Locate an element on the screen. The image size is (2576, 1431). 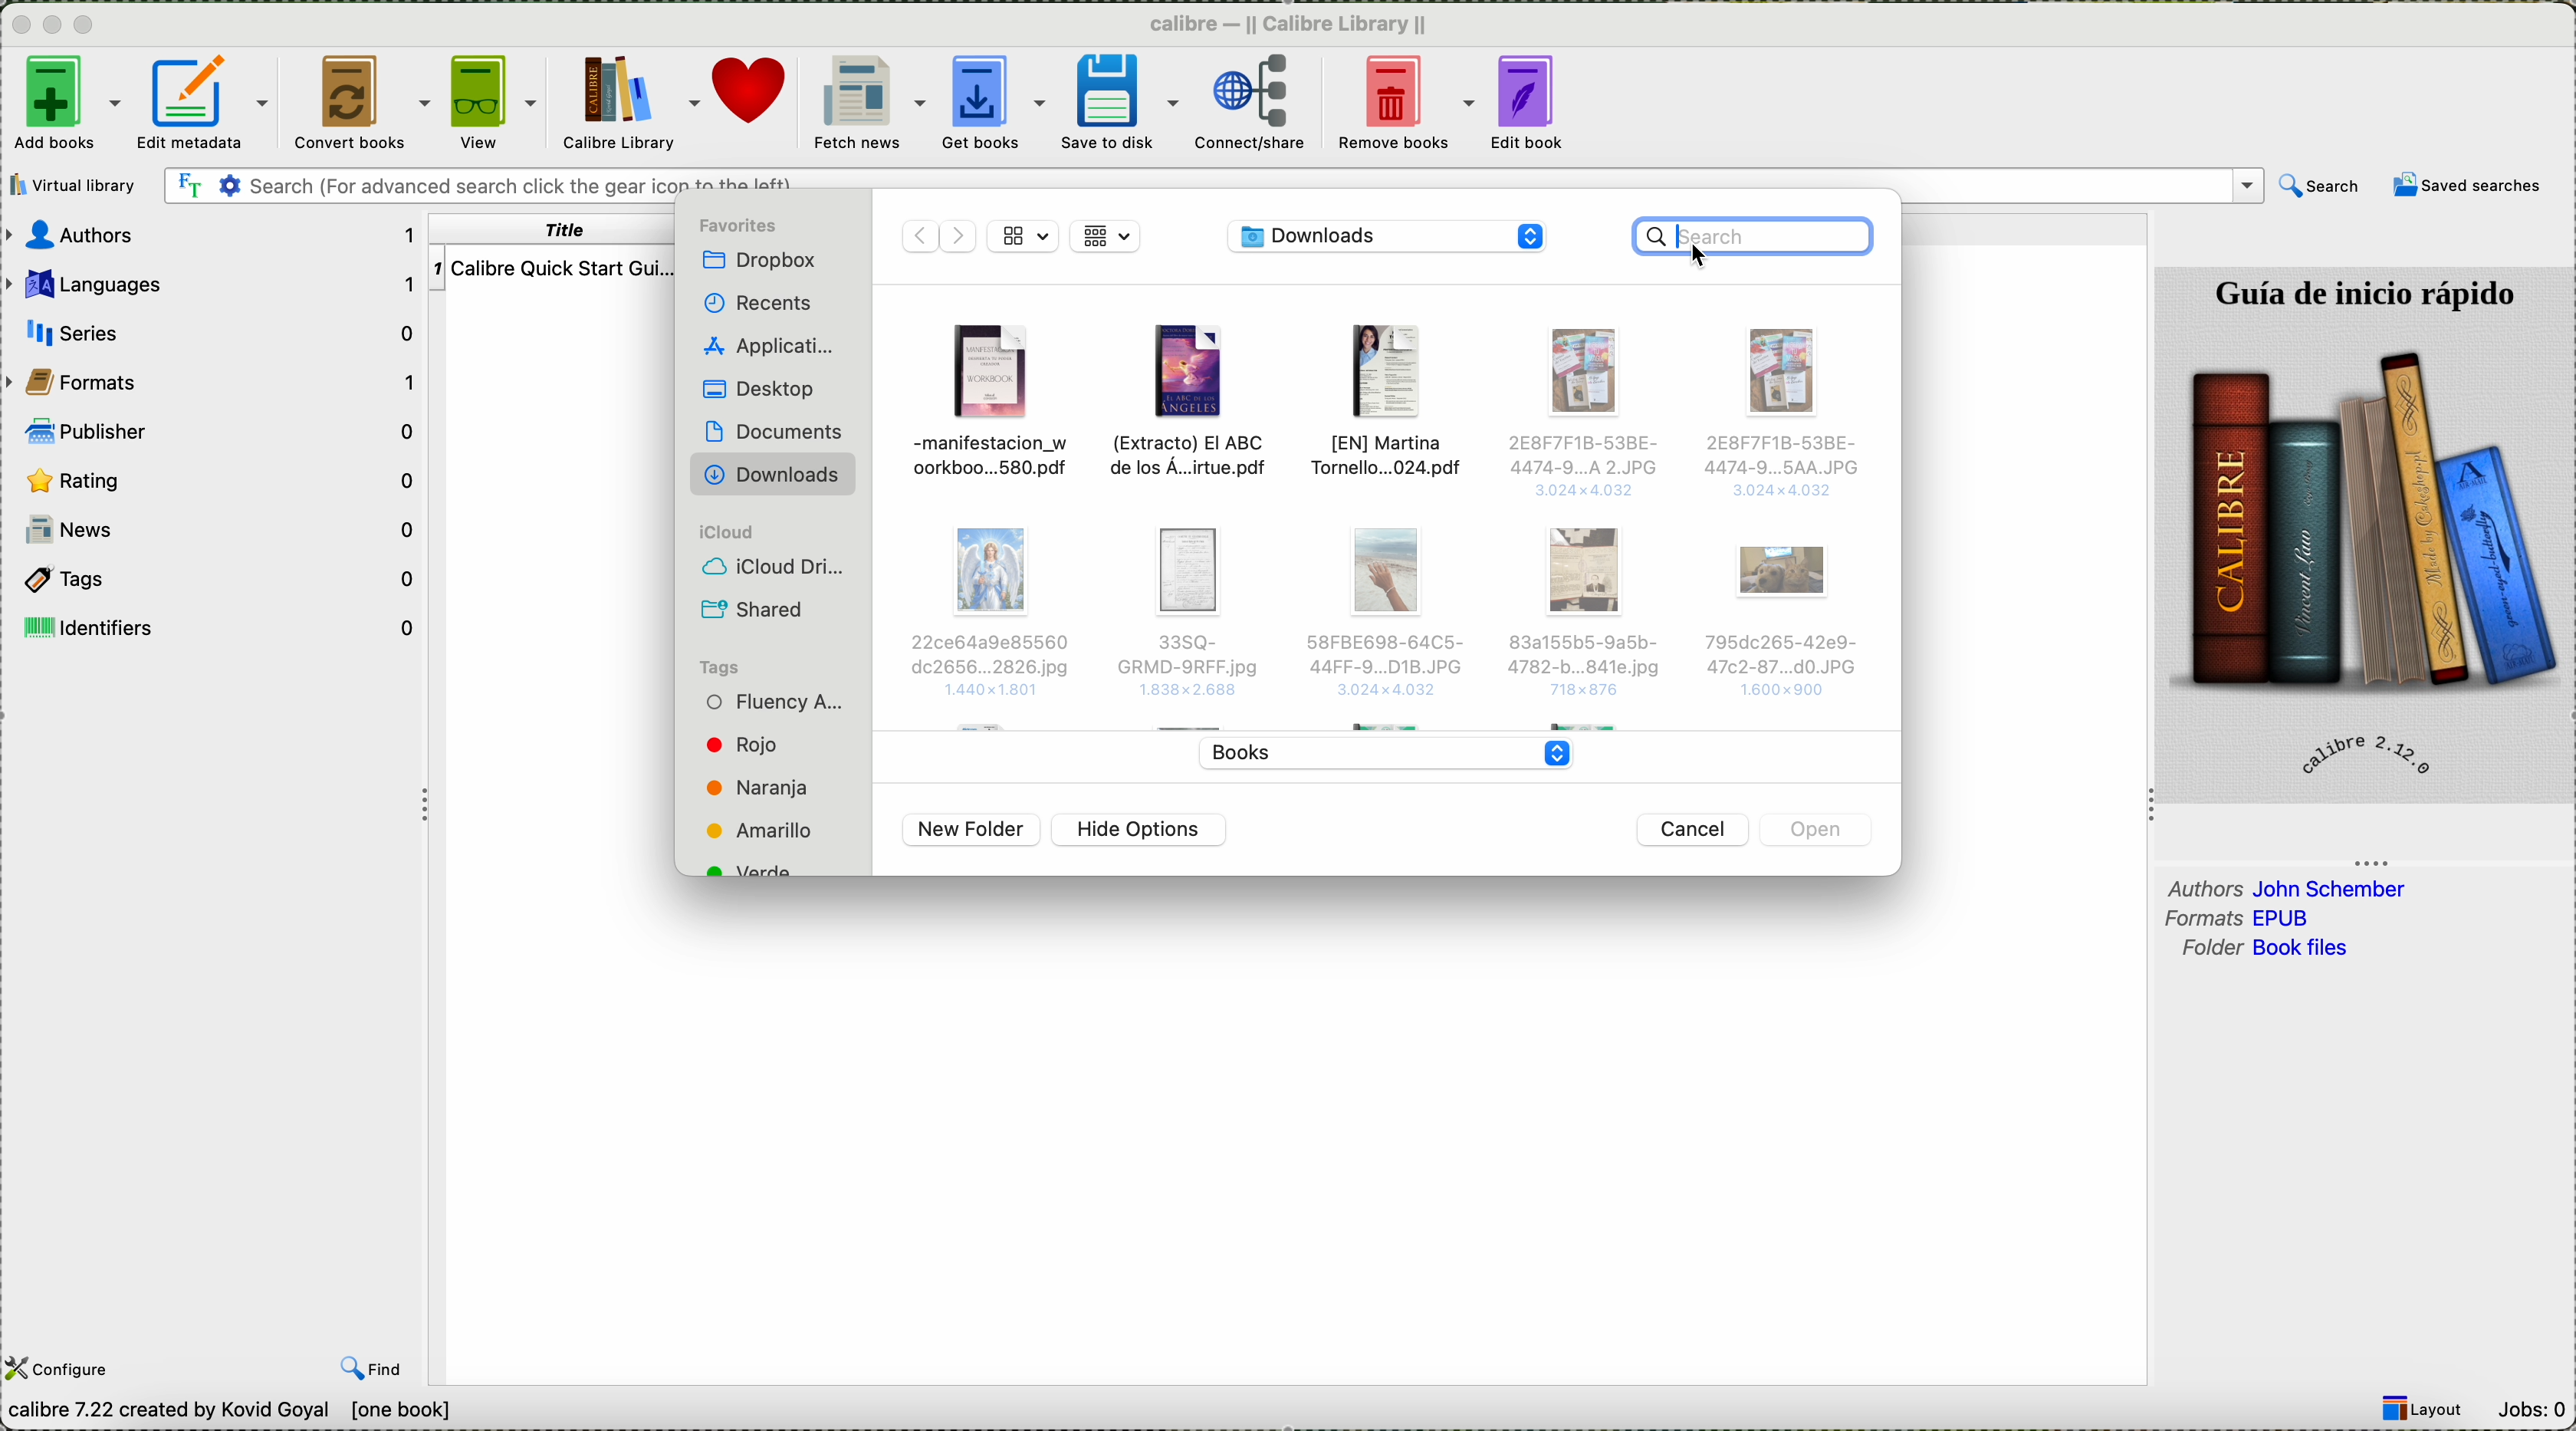
shared is located at coordinates (760, 609).